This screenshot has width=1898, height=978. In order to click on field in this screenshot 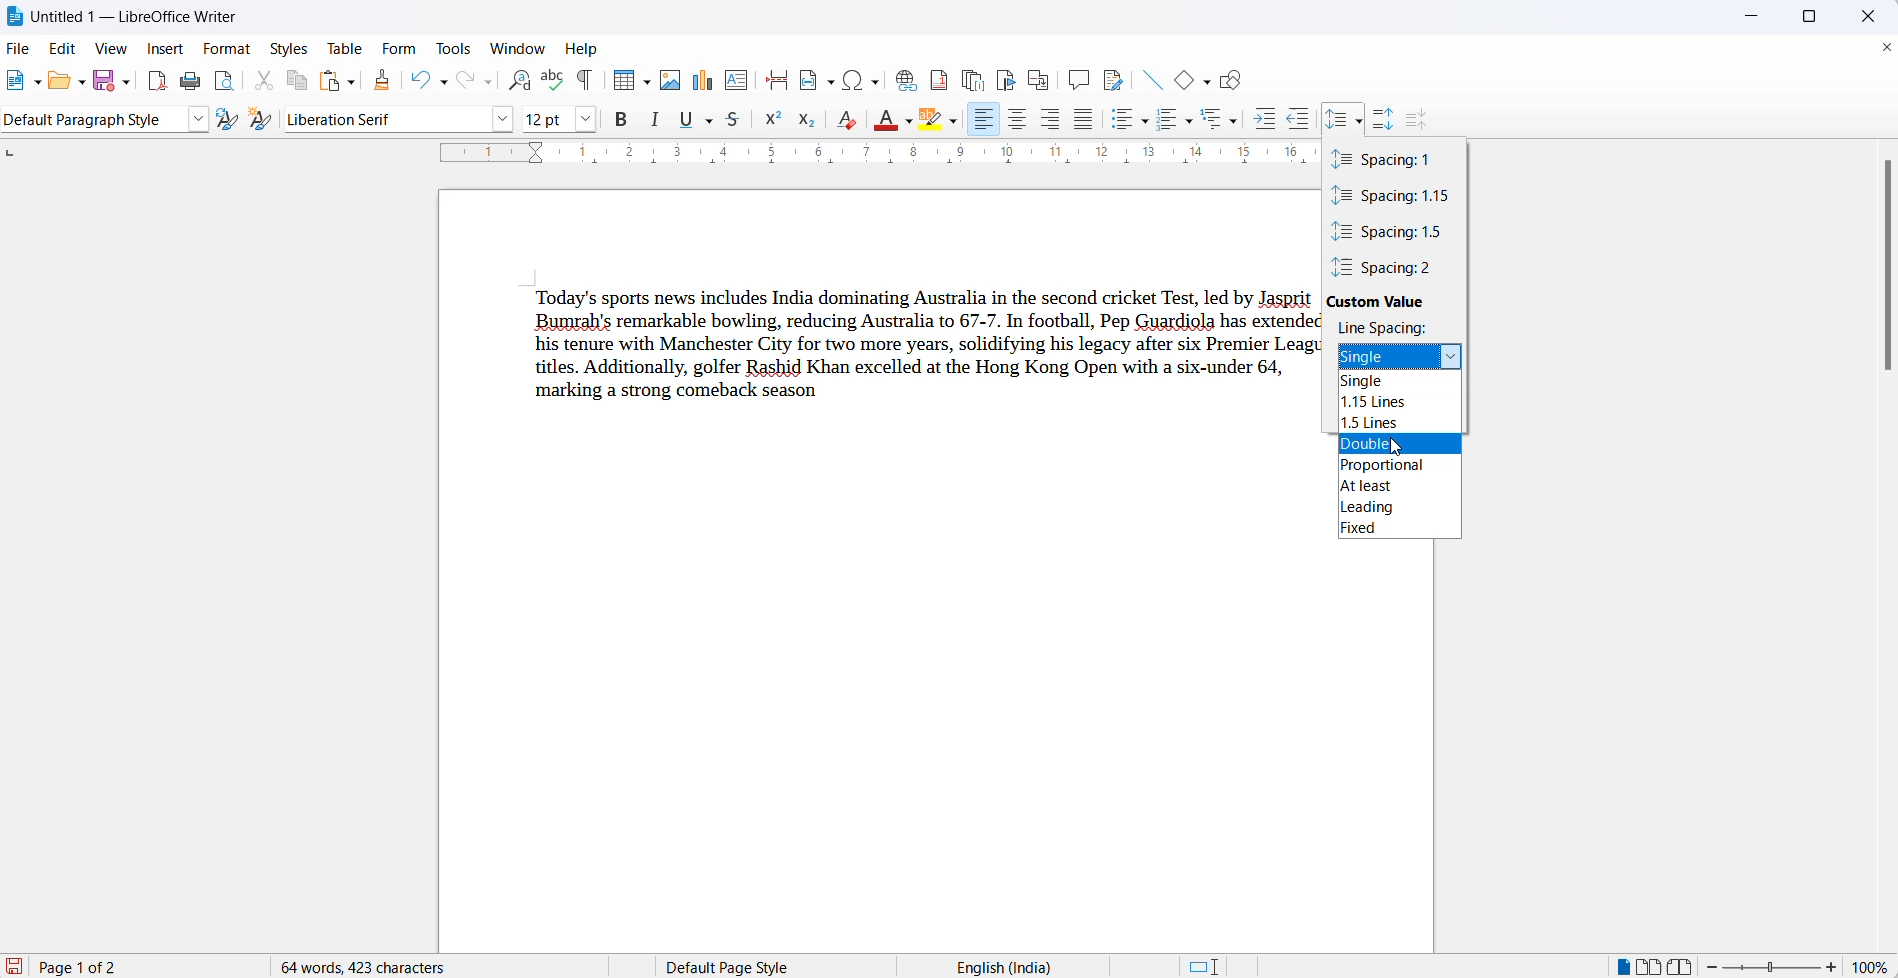, I will do `click(816, 81)`.